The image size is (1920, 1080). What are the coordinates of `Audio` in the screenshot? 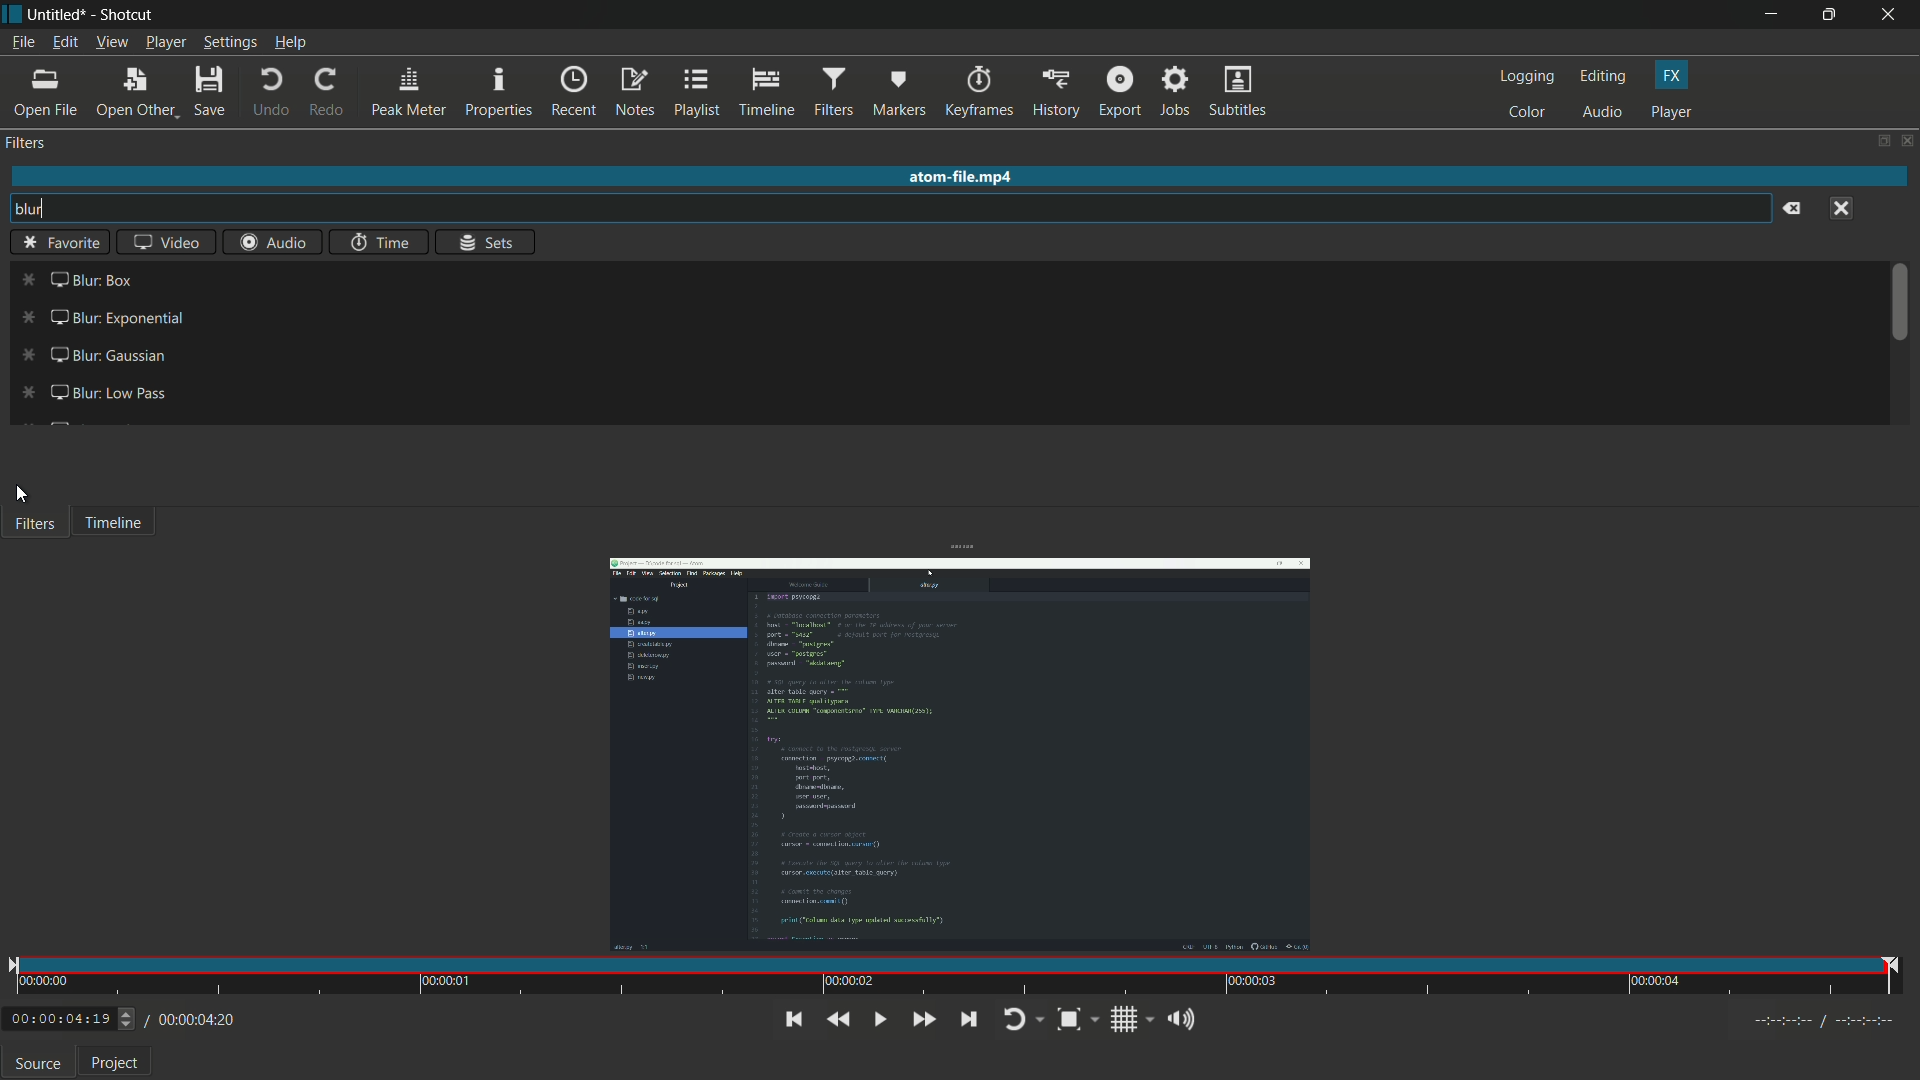 It's located at (268, 244).